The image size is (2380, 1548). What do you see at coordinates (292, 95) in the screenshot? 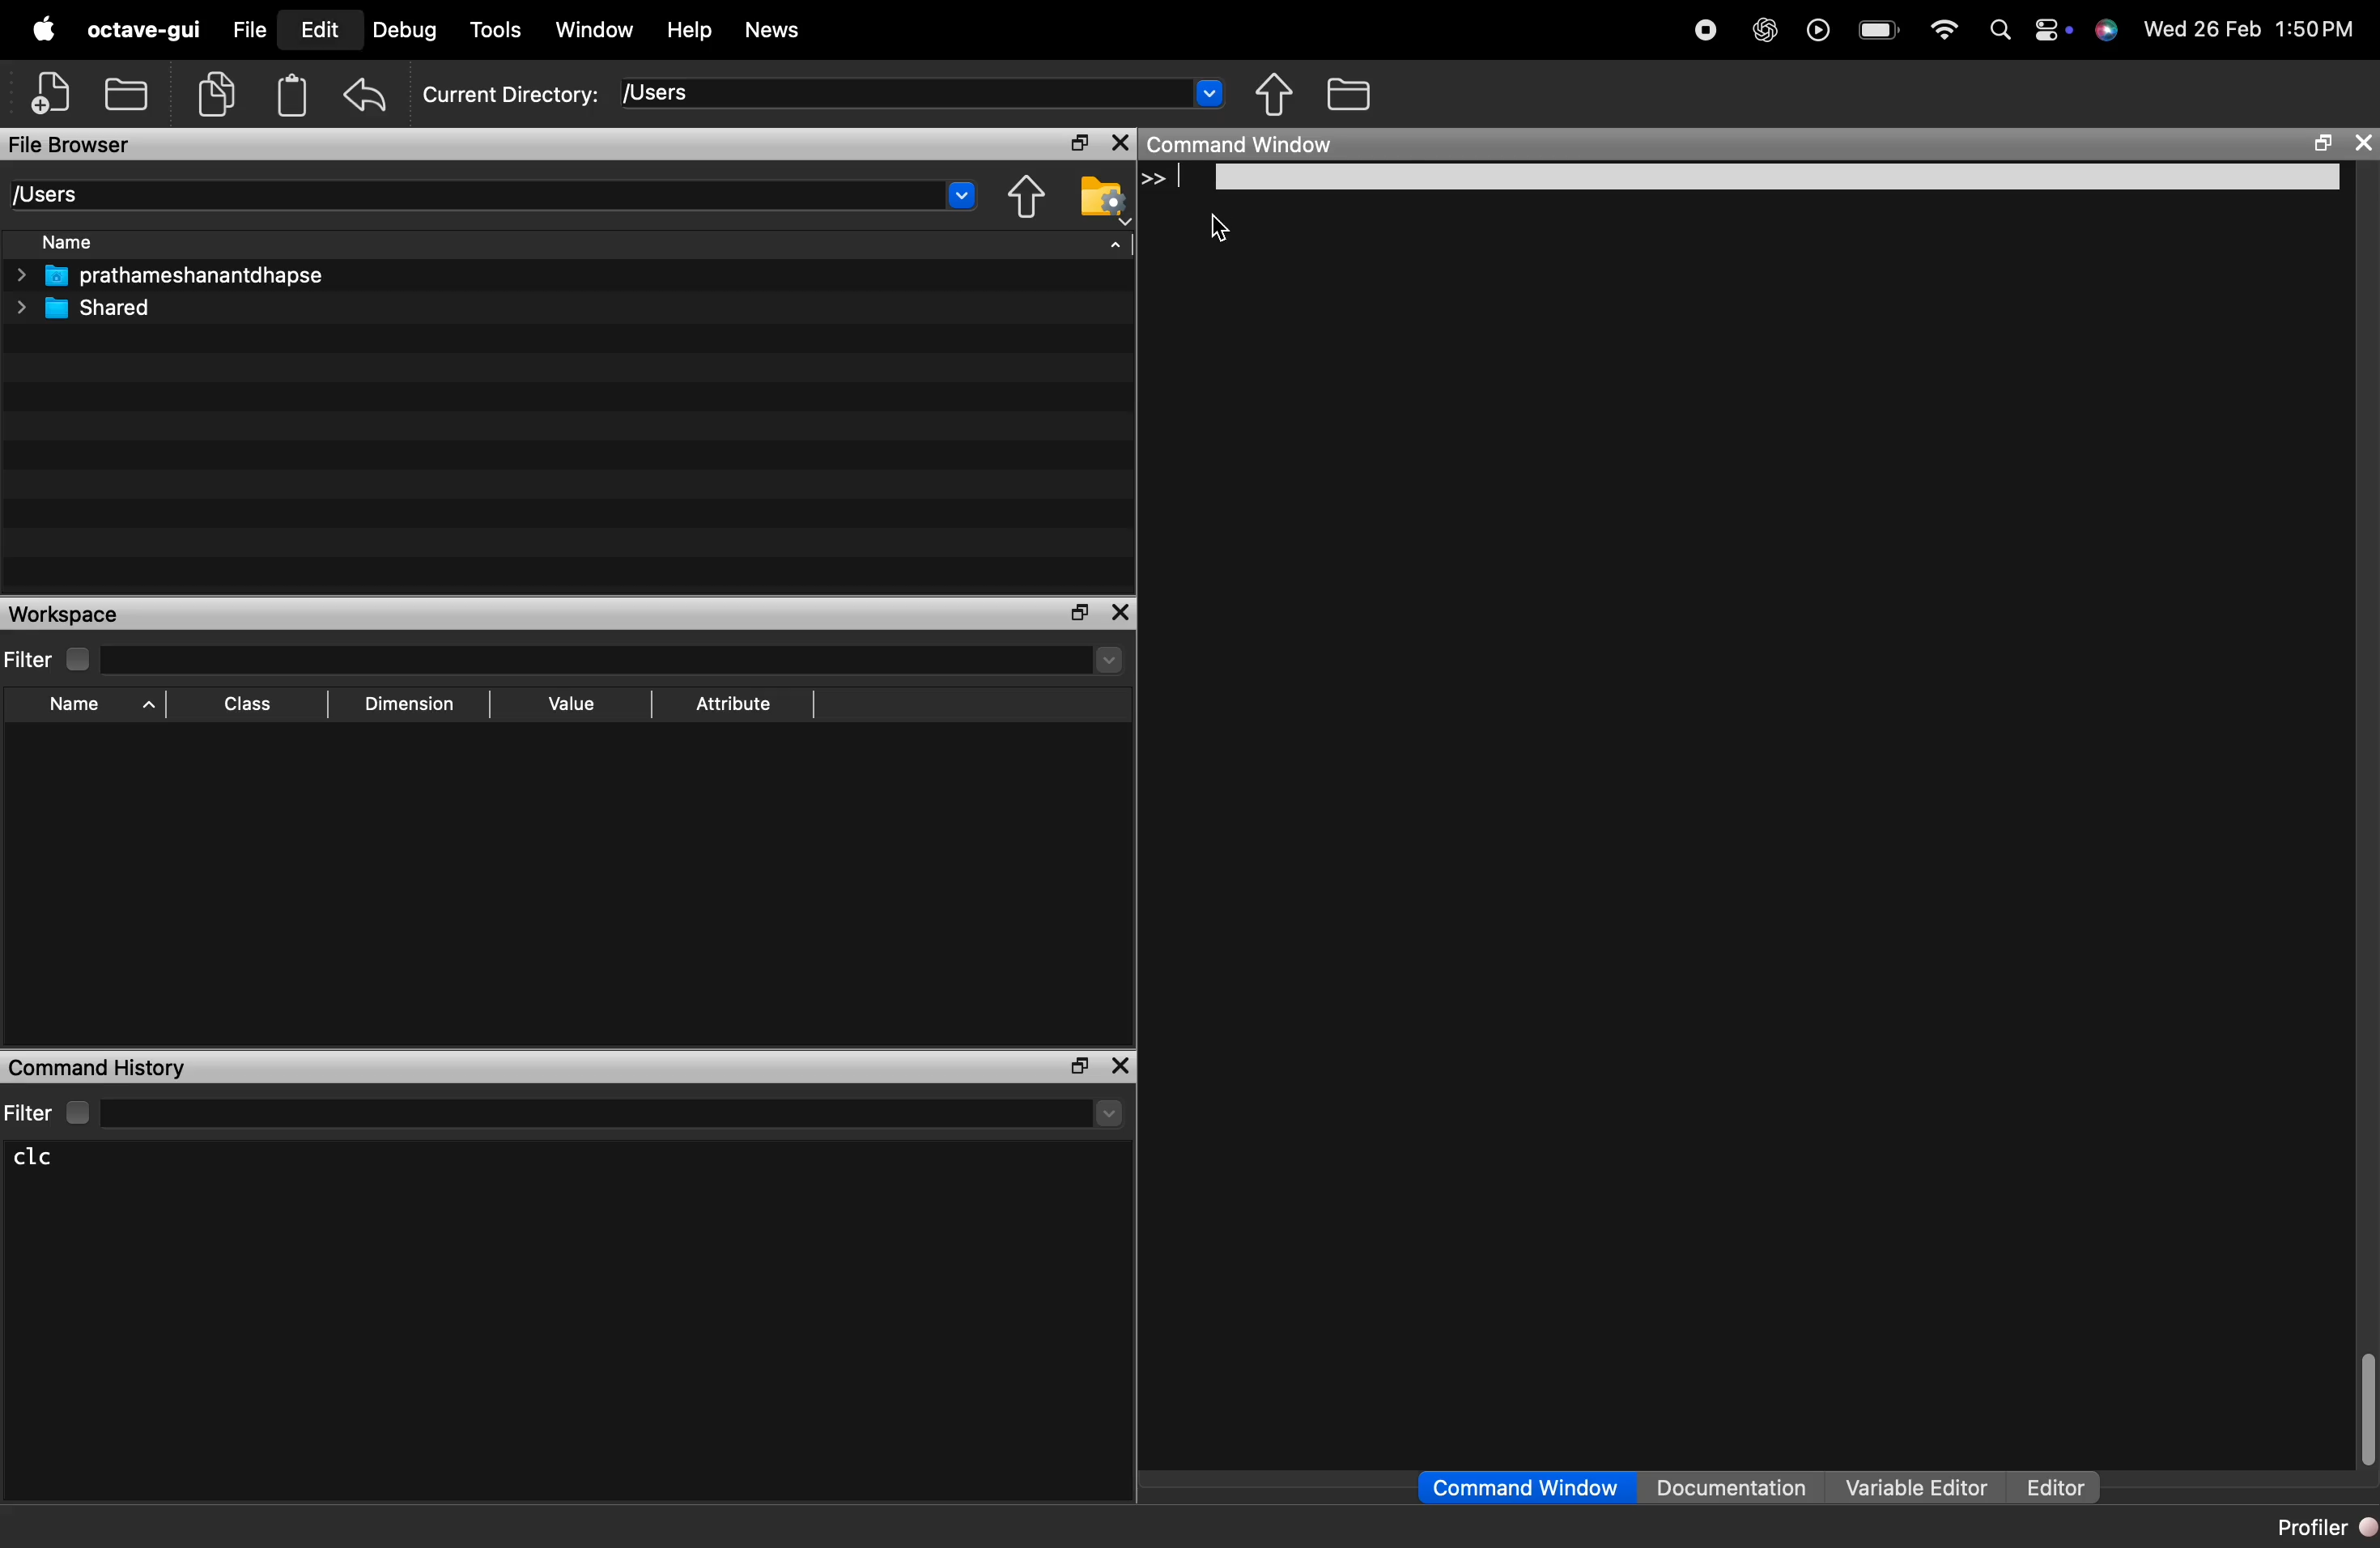
I see `paste` at bounding box center [292, 95].